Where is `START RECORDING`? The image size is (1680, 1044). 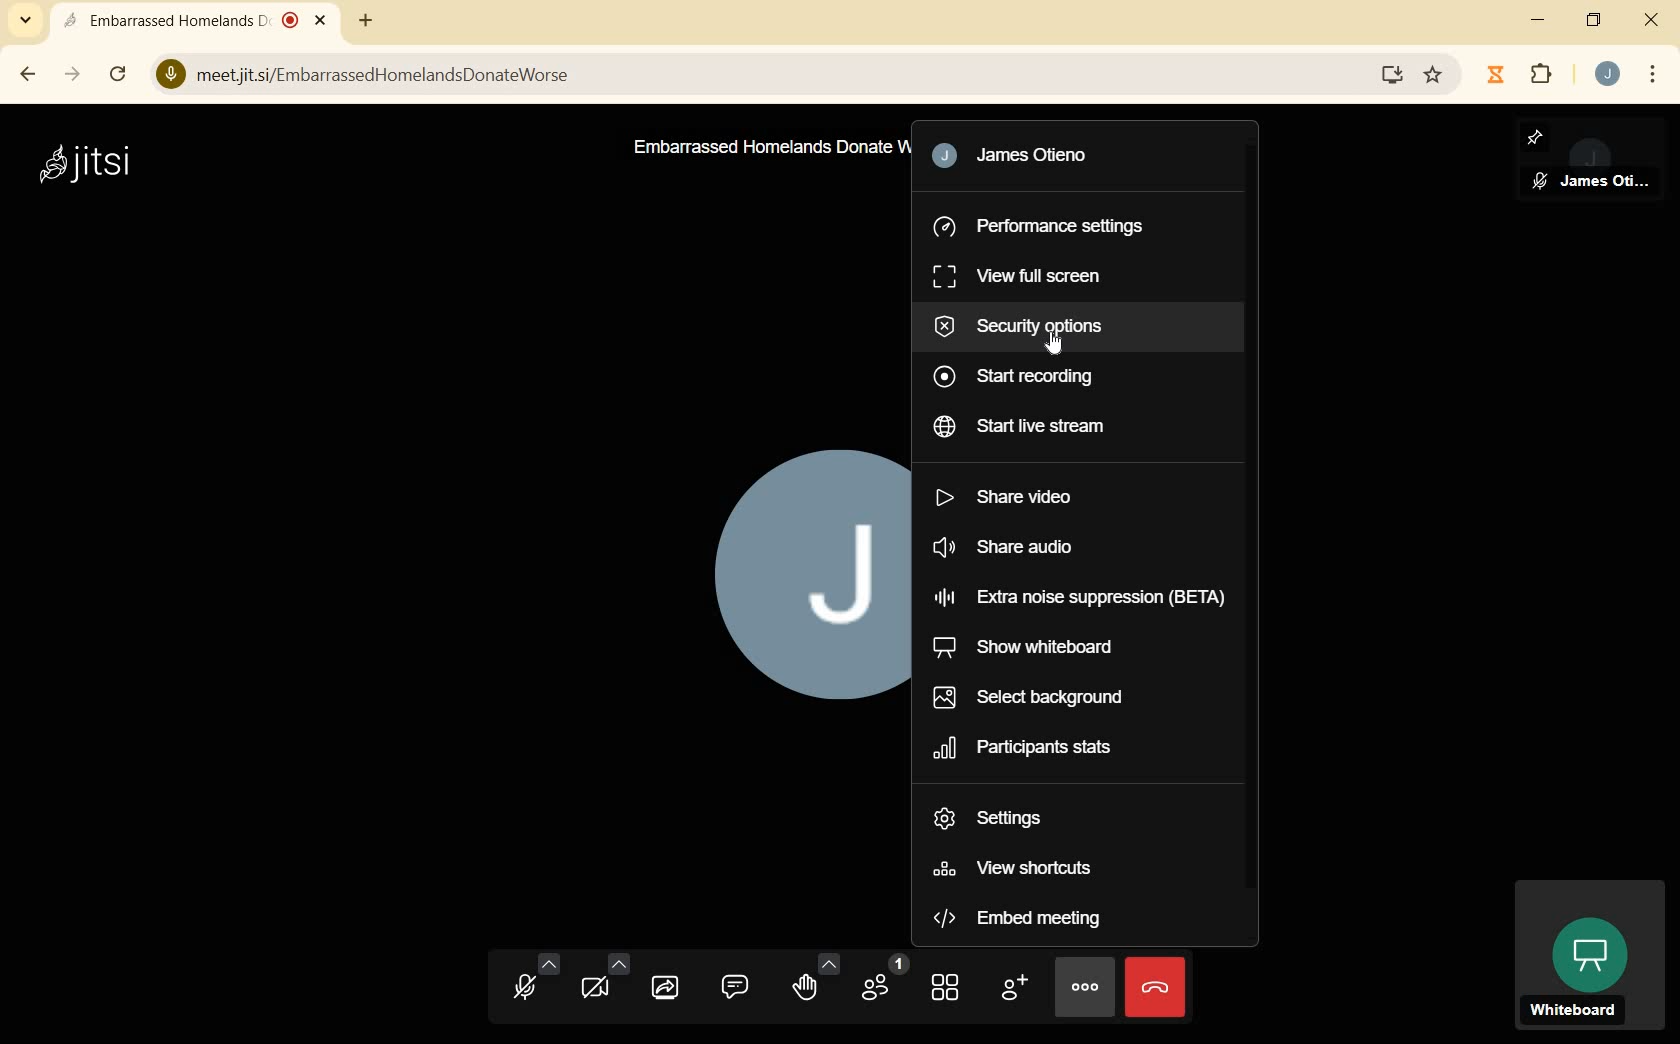
START RECORDING is located at coordinates (1036, 376).